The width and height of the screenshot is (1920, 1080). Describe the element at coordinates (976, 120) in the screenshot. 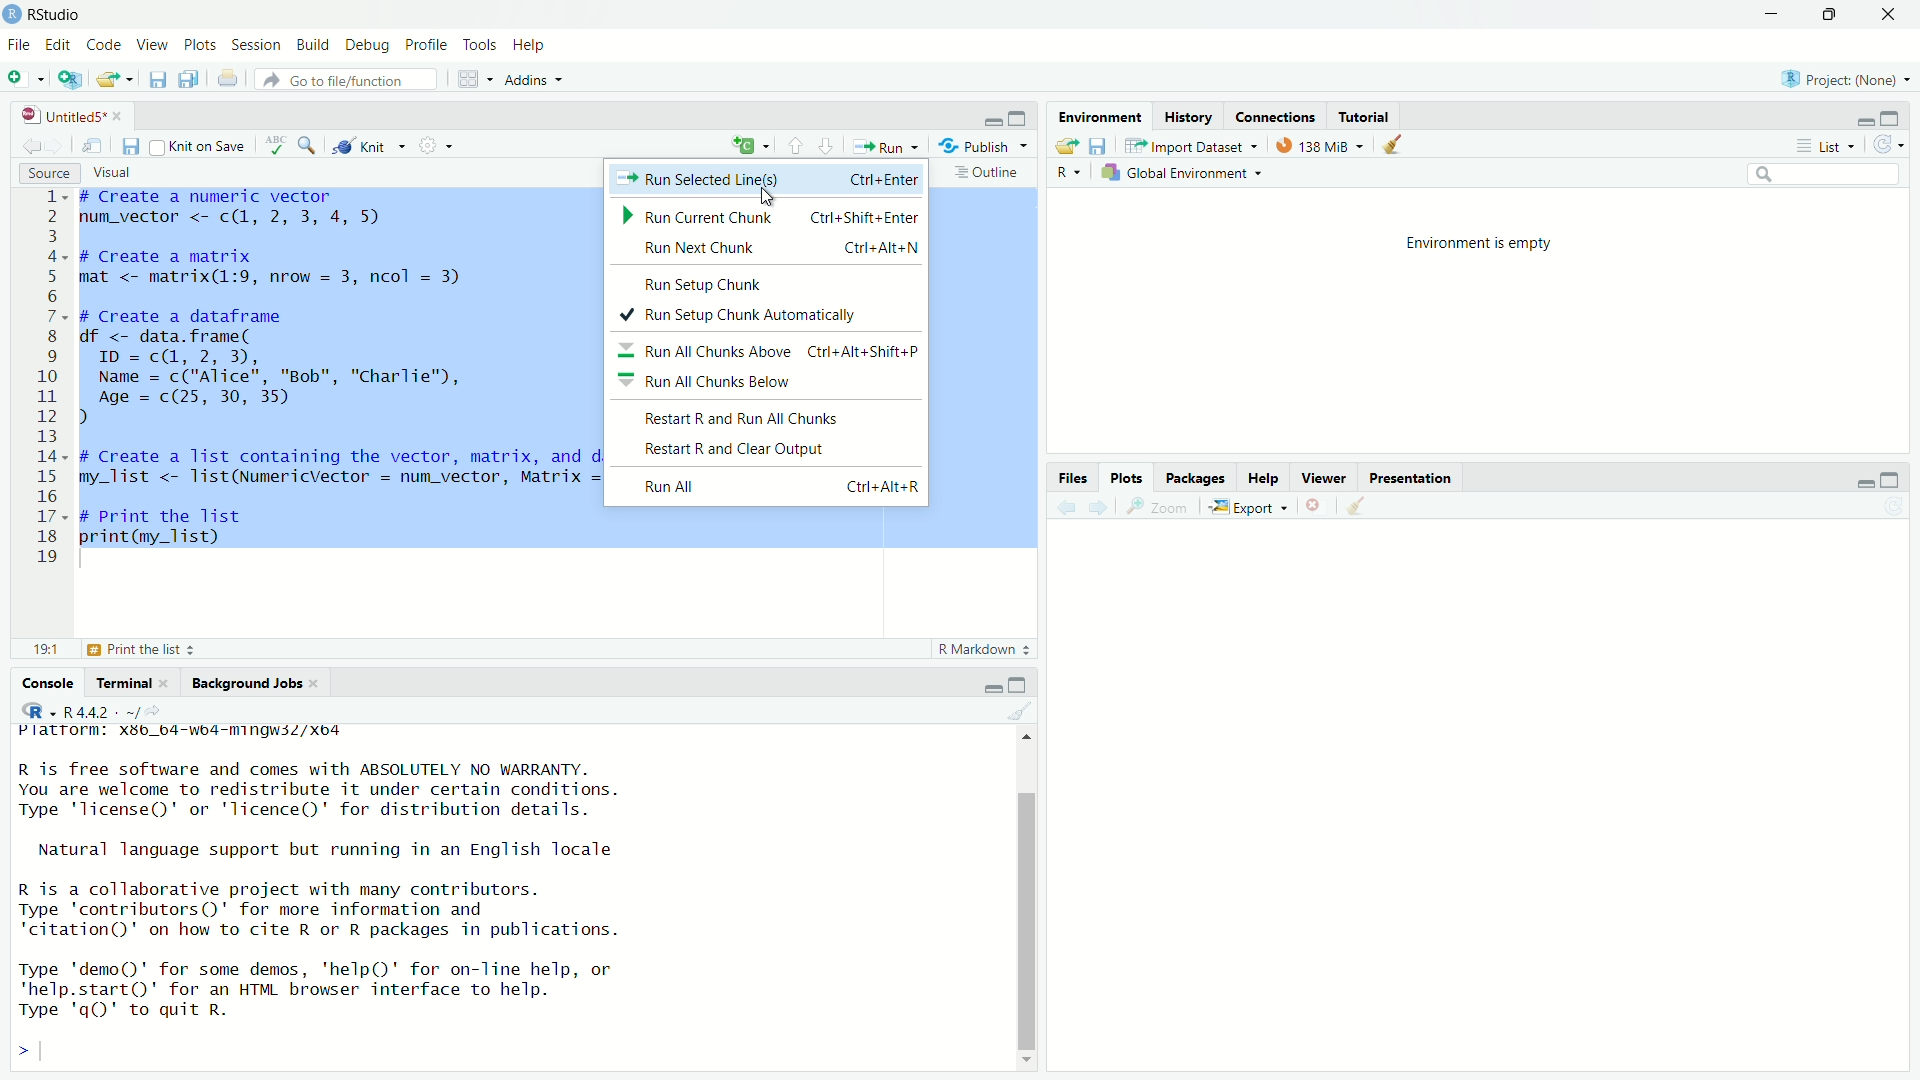

I see `minimise` at that location.